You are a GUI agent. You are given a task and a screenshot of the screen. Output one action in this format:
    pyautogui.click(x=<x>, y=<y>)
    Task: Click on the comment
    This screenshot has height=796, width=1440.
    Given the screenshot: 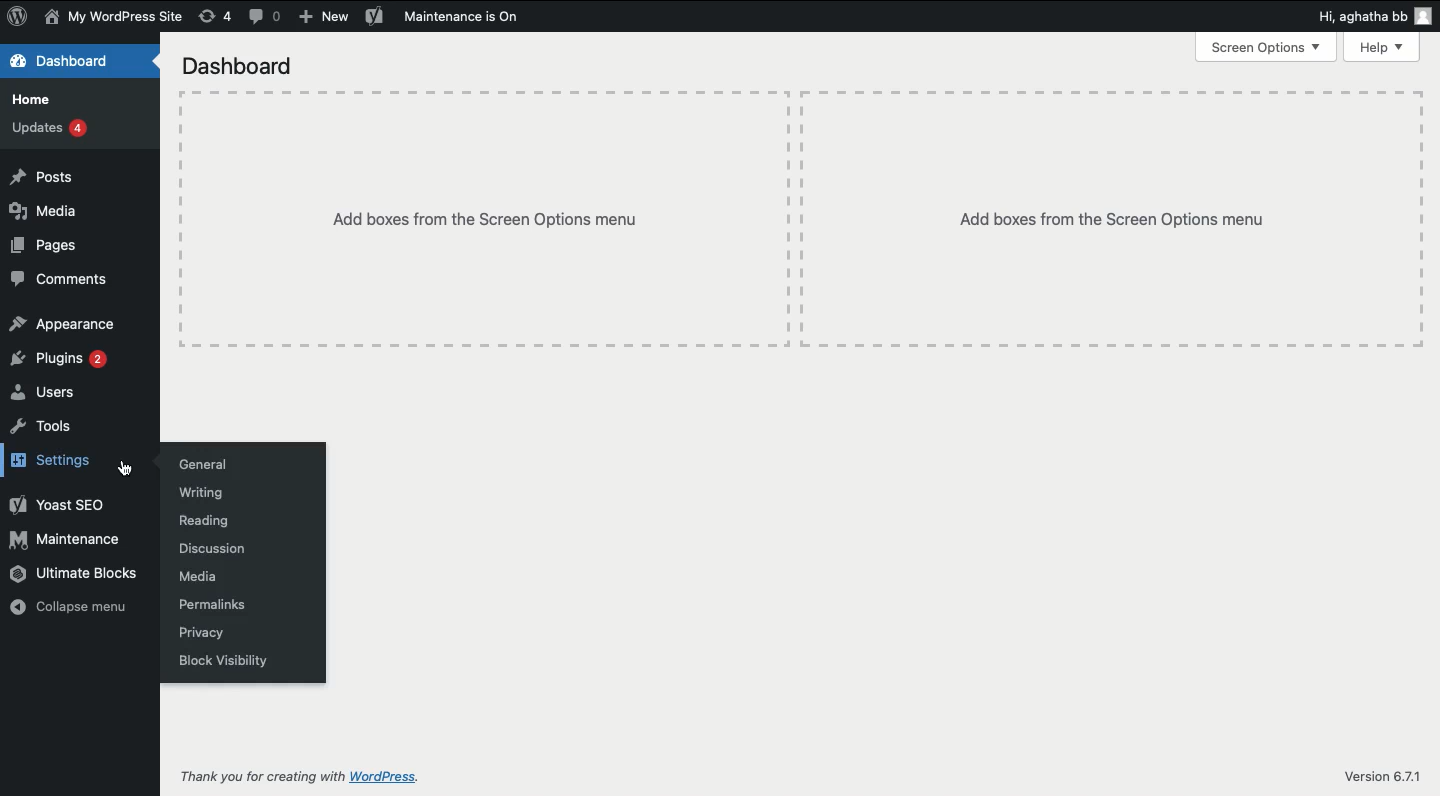 What is the action you would take?
    pyautogui.click(x=269, y=18)
    